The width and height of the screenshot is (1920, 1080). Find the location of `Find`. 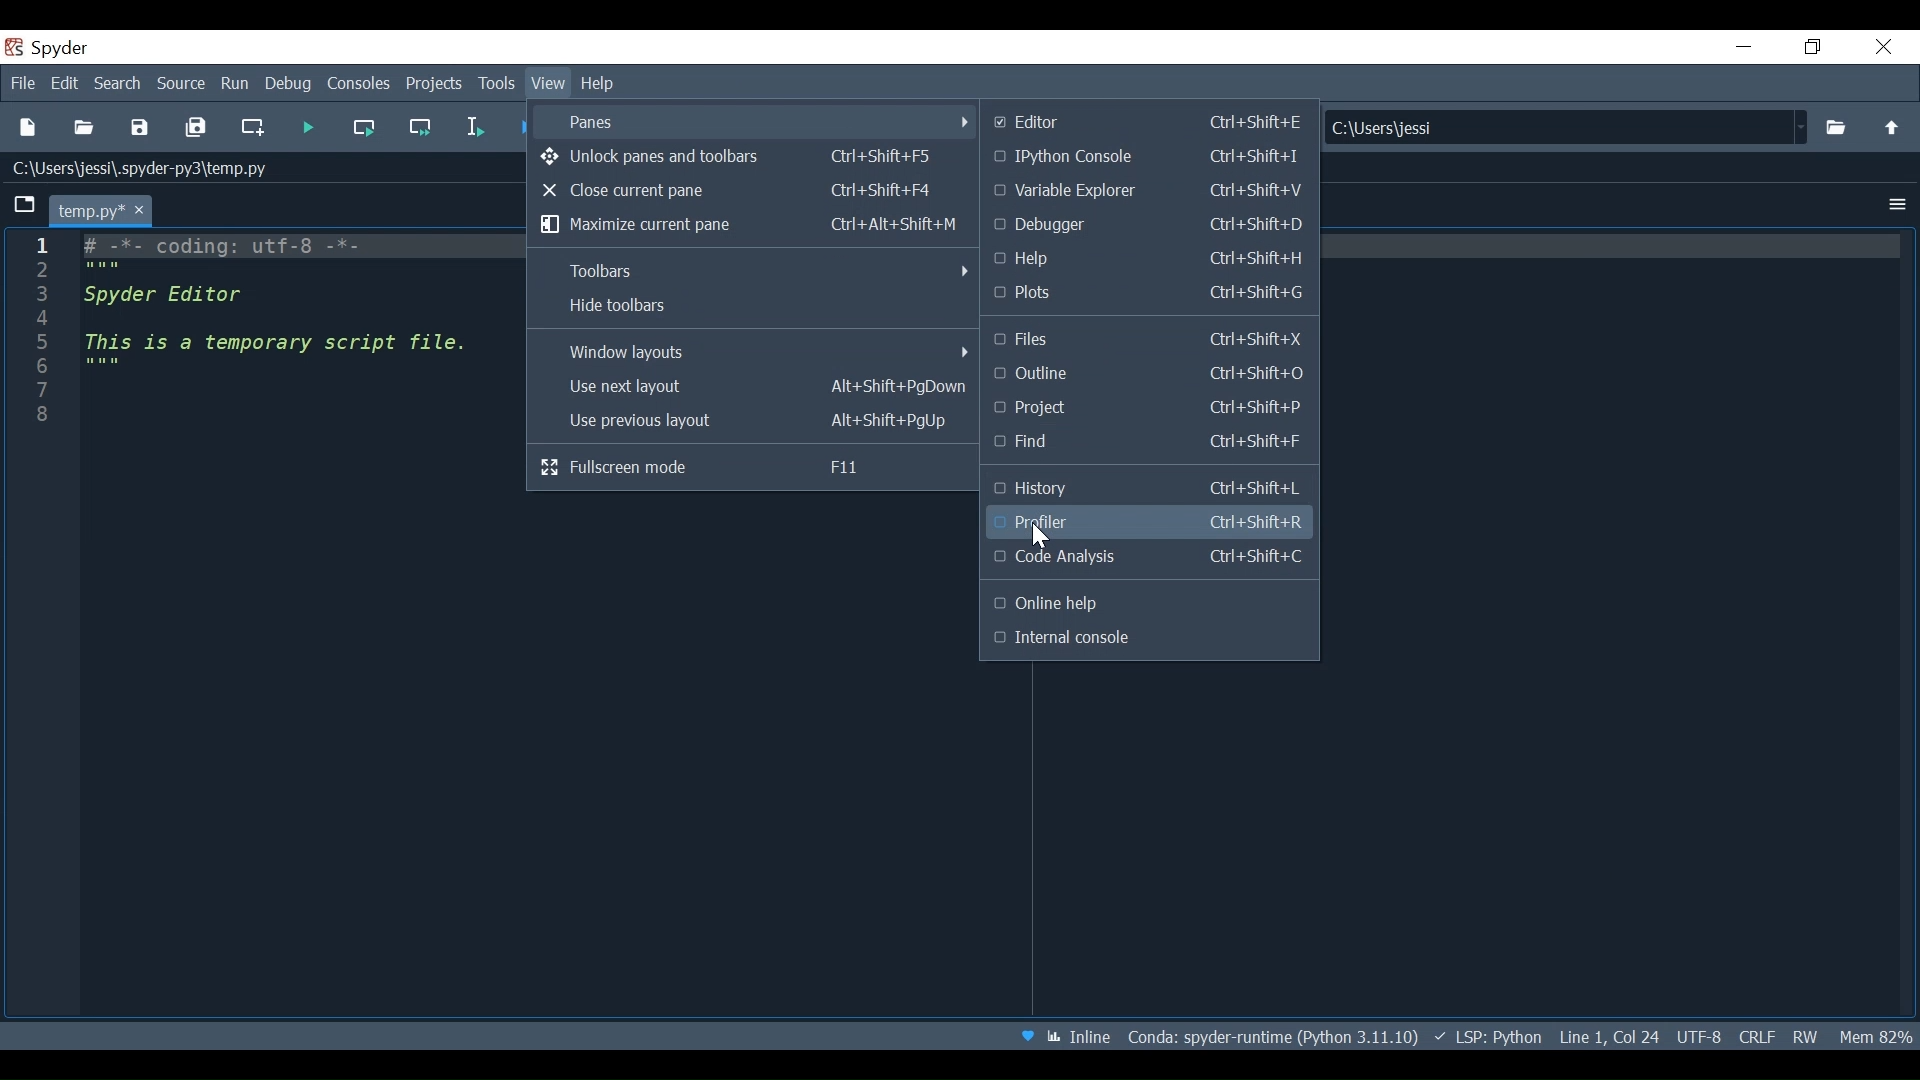

Find is located at coordinates (1149, 442).